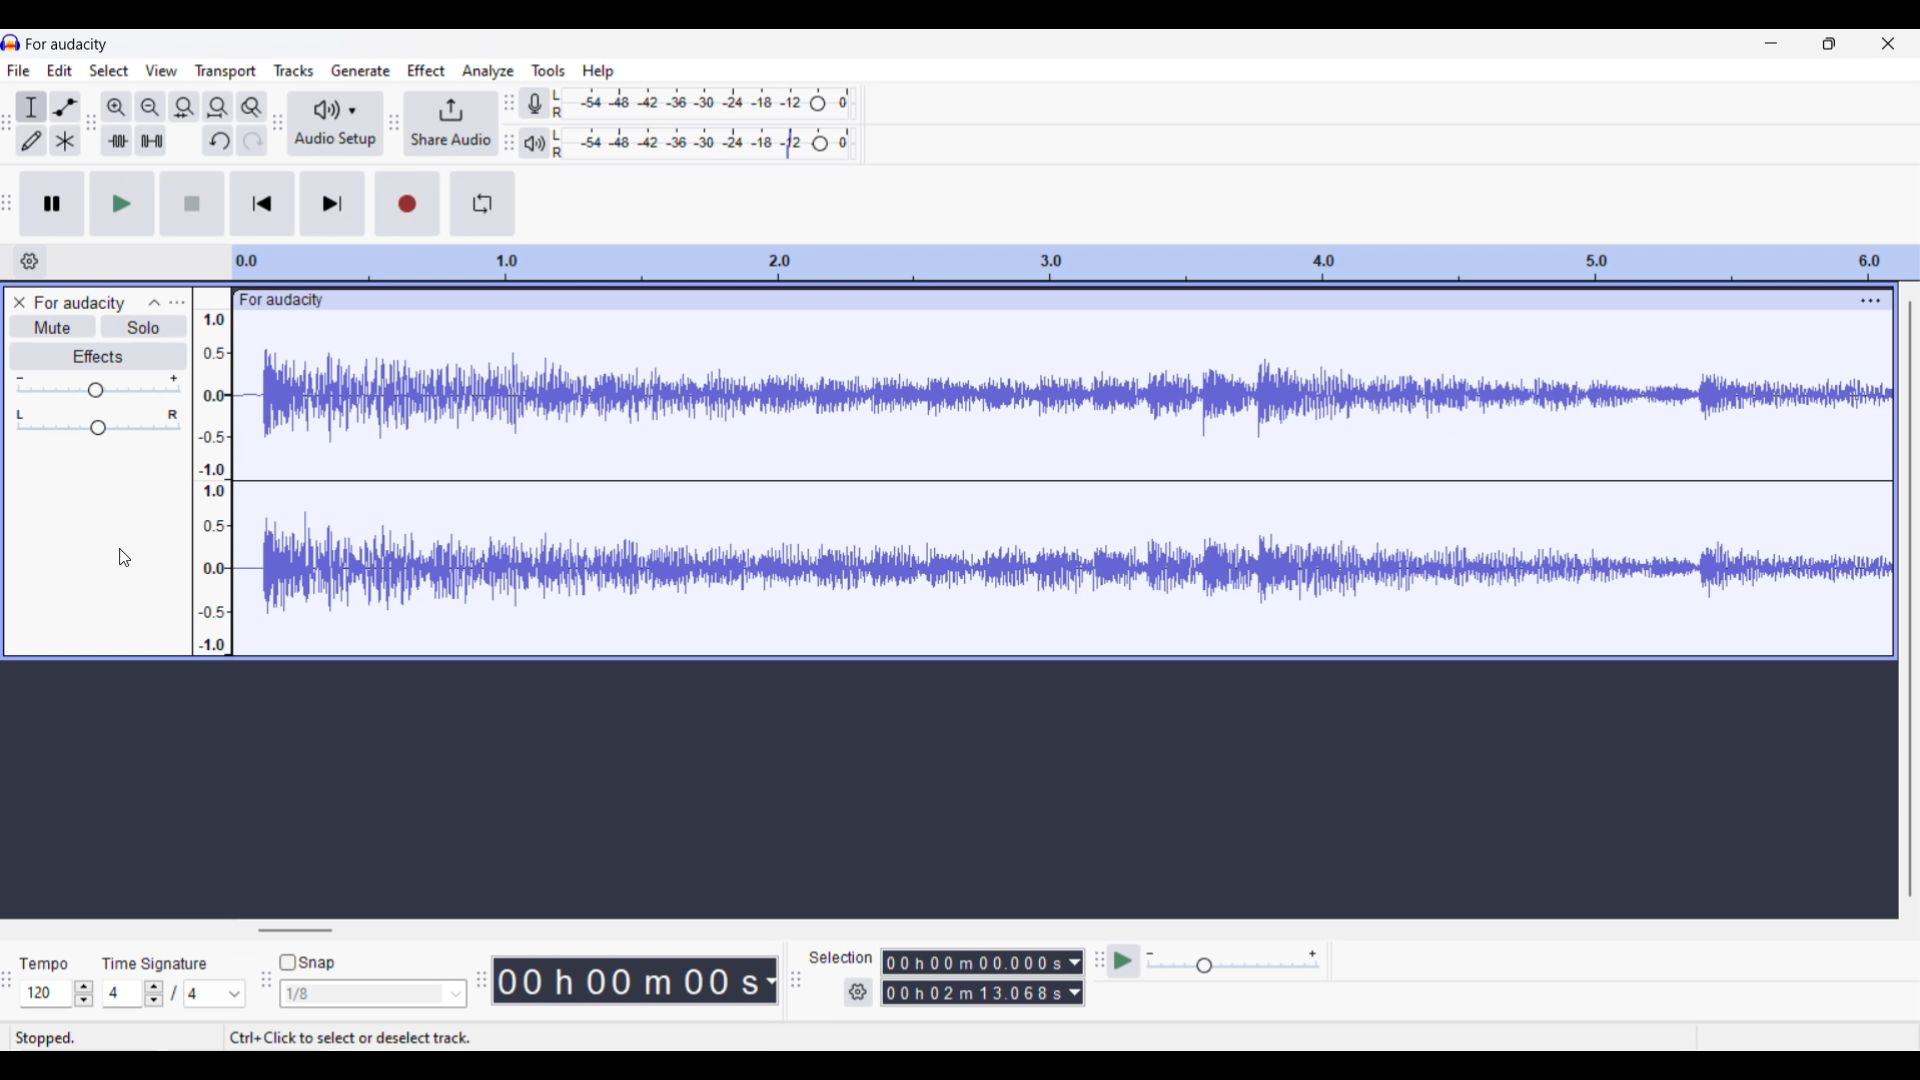  Describe the element at coordinates (1075, 262) in the screenshot. I see `Scale to measure length of track` at that location.